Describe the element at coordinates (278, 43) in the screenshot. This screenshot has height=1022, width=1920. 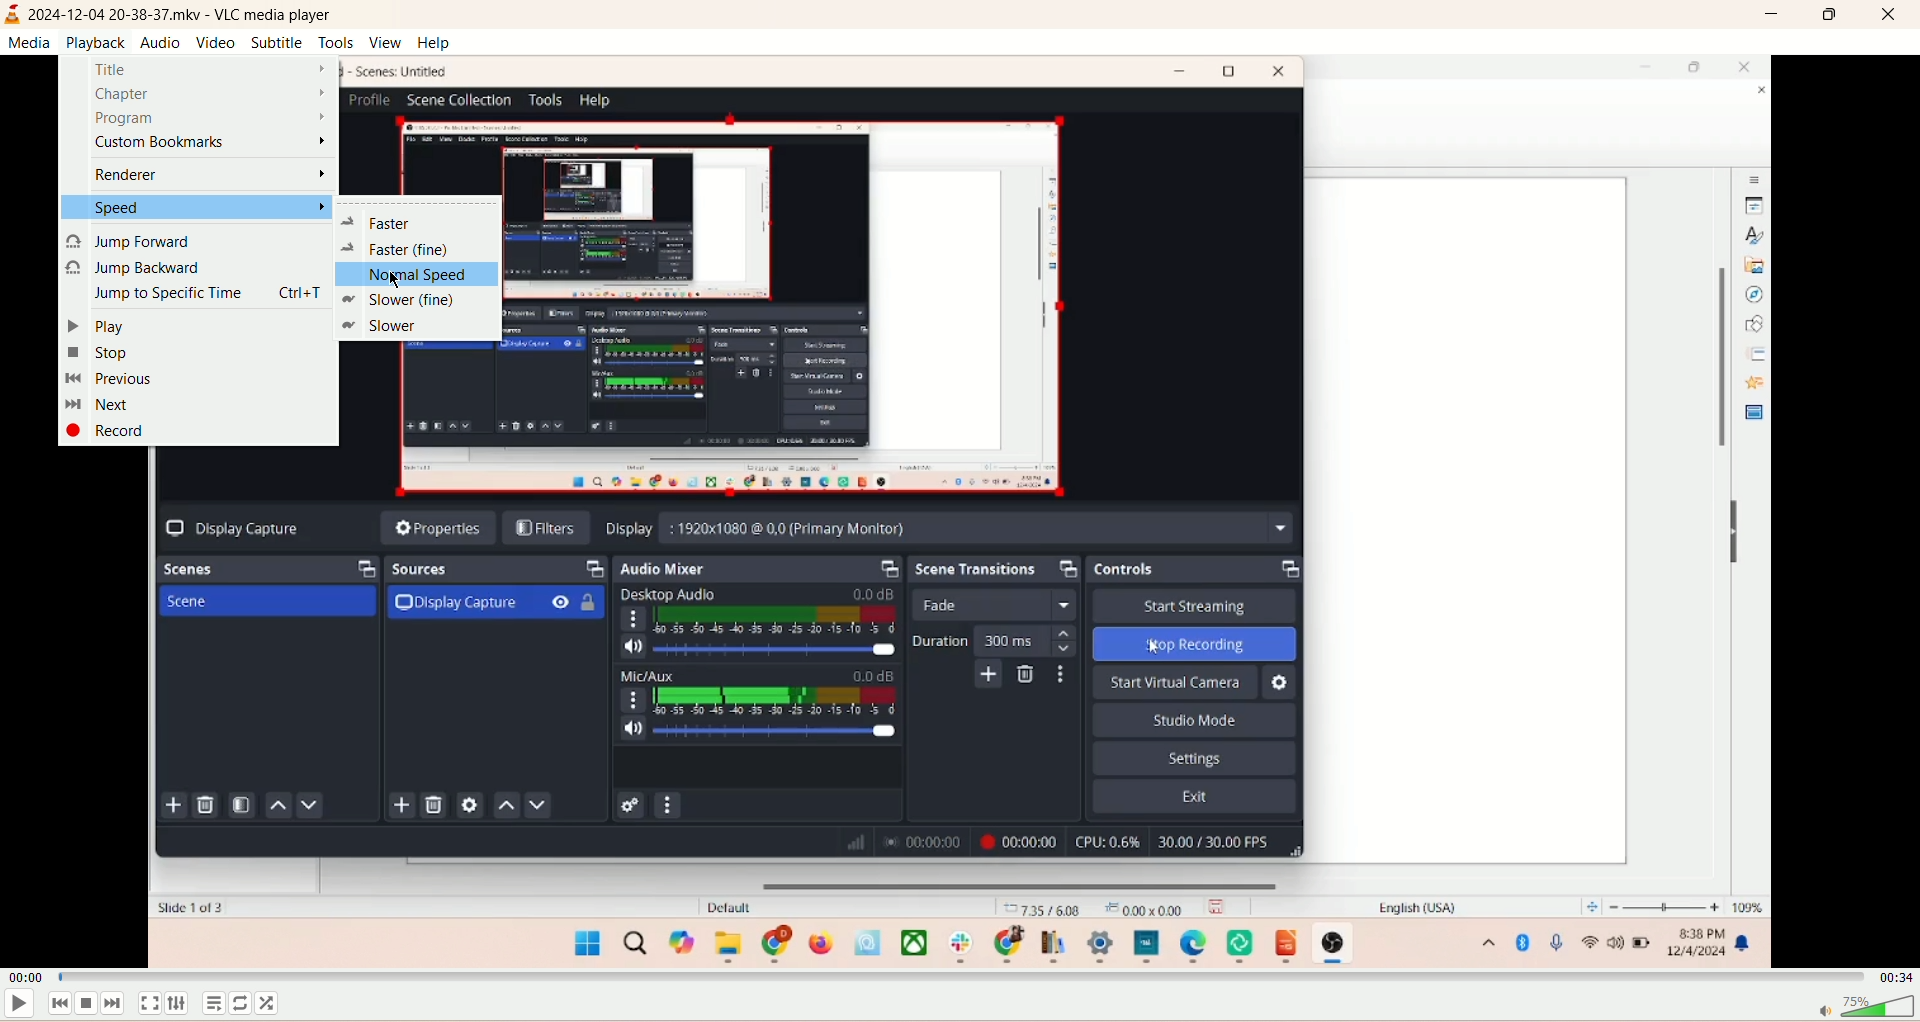
I see `subtitle` at that location.